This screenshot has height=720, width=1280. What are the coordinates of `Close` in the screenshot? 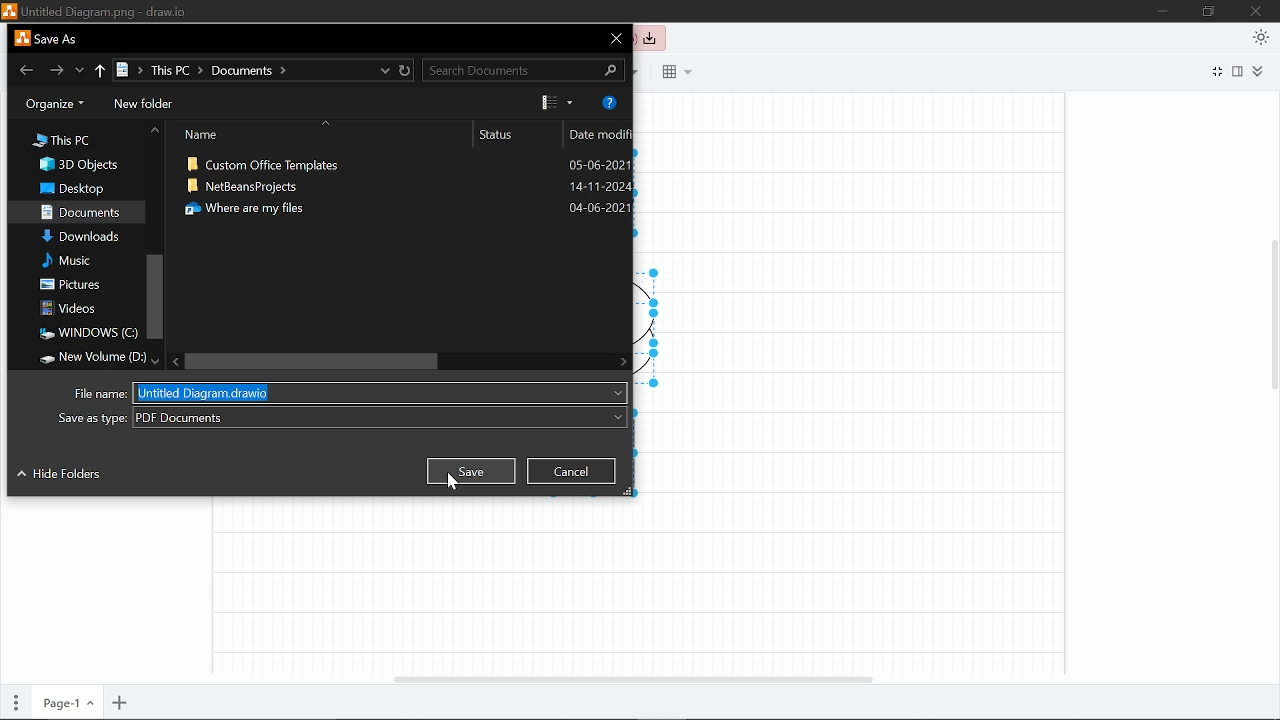 It's located at (1257, 12).